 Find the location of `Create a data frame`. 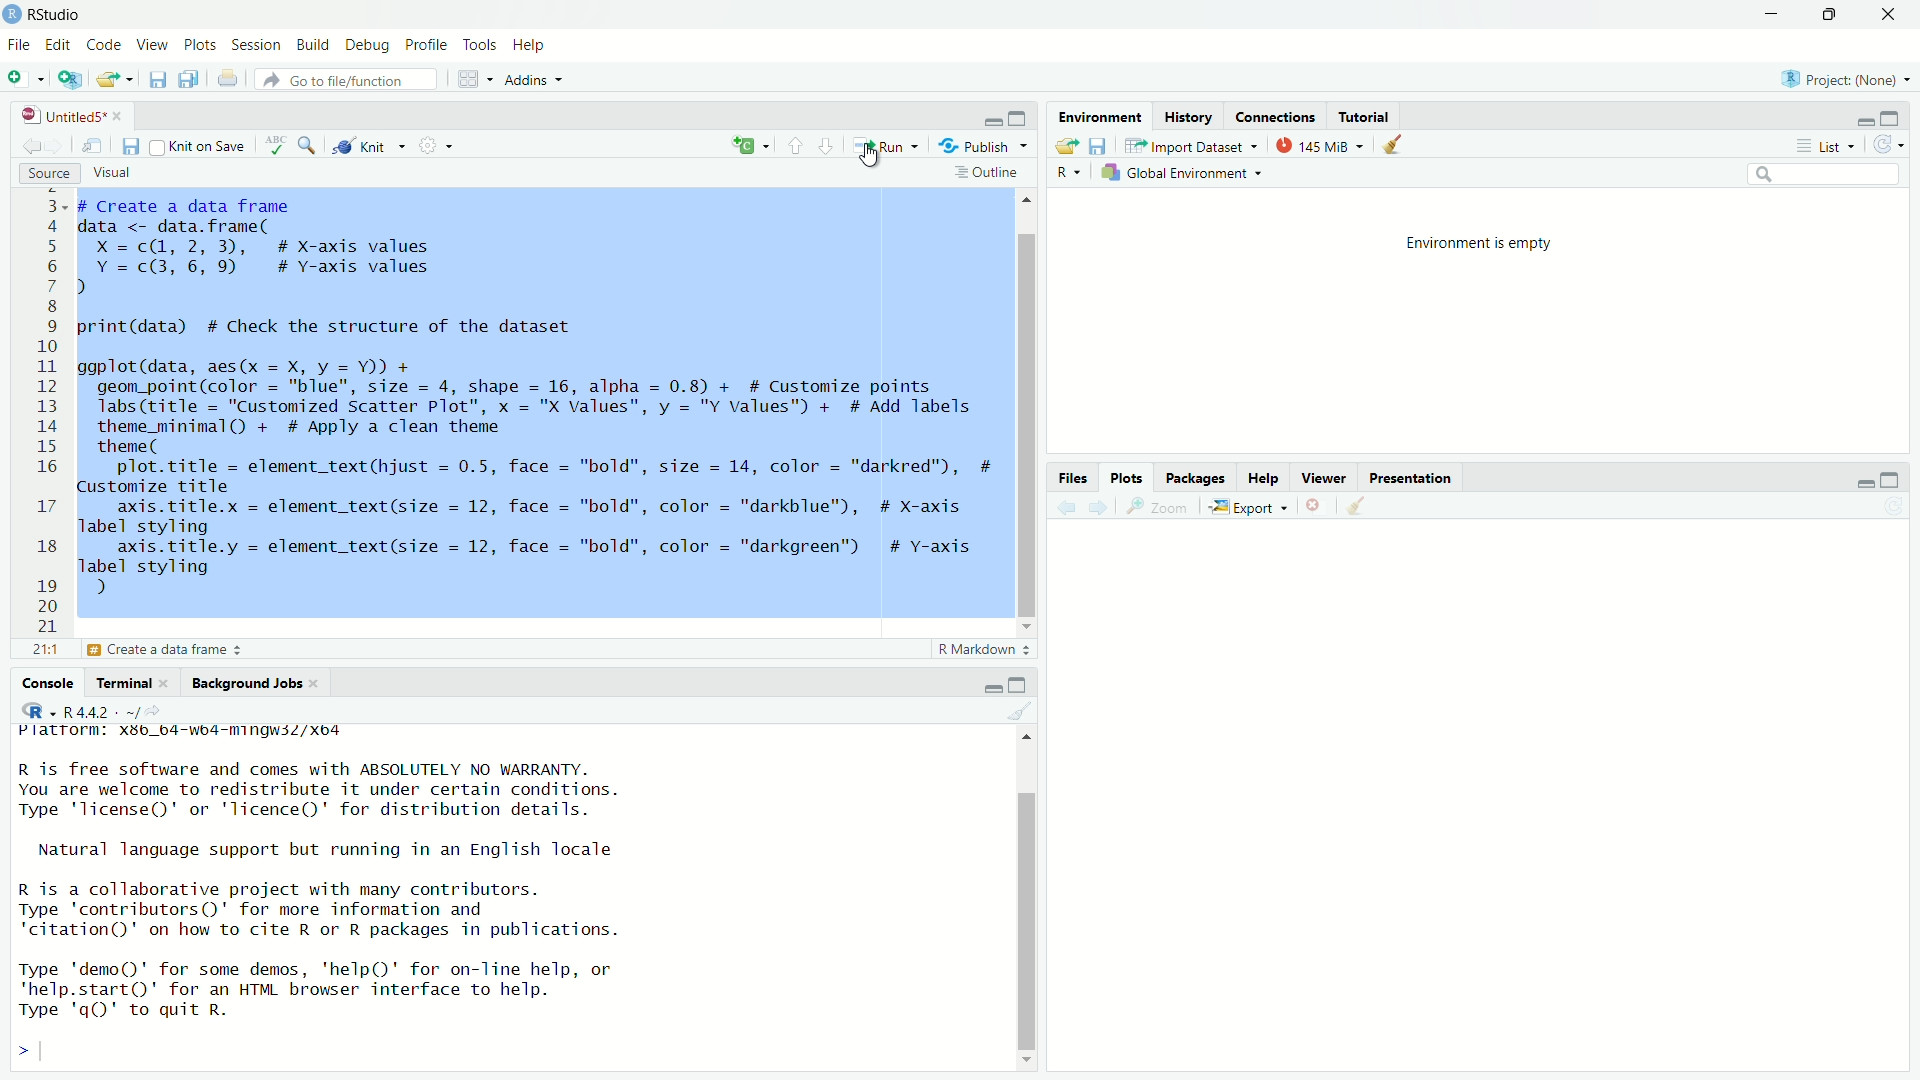

Create a data frame is located at coordinates (172, 651).